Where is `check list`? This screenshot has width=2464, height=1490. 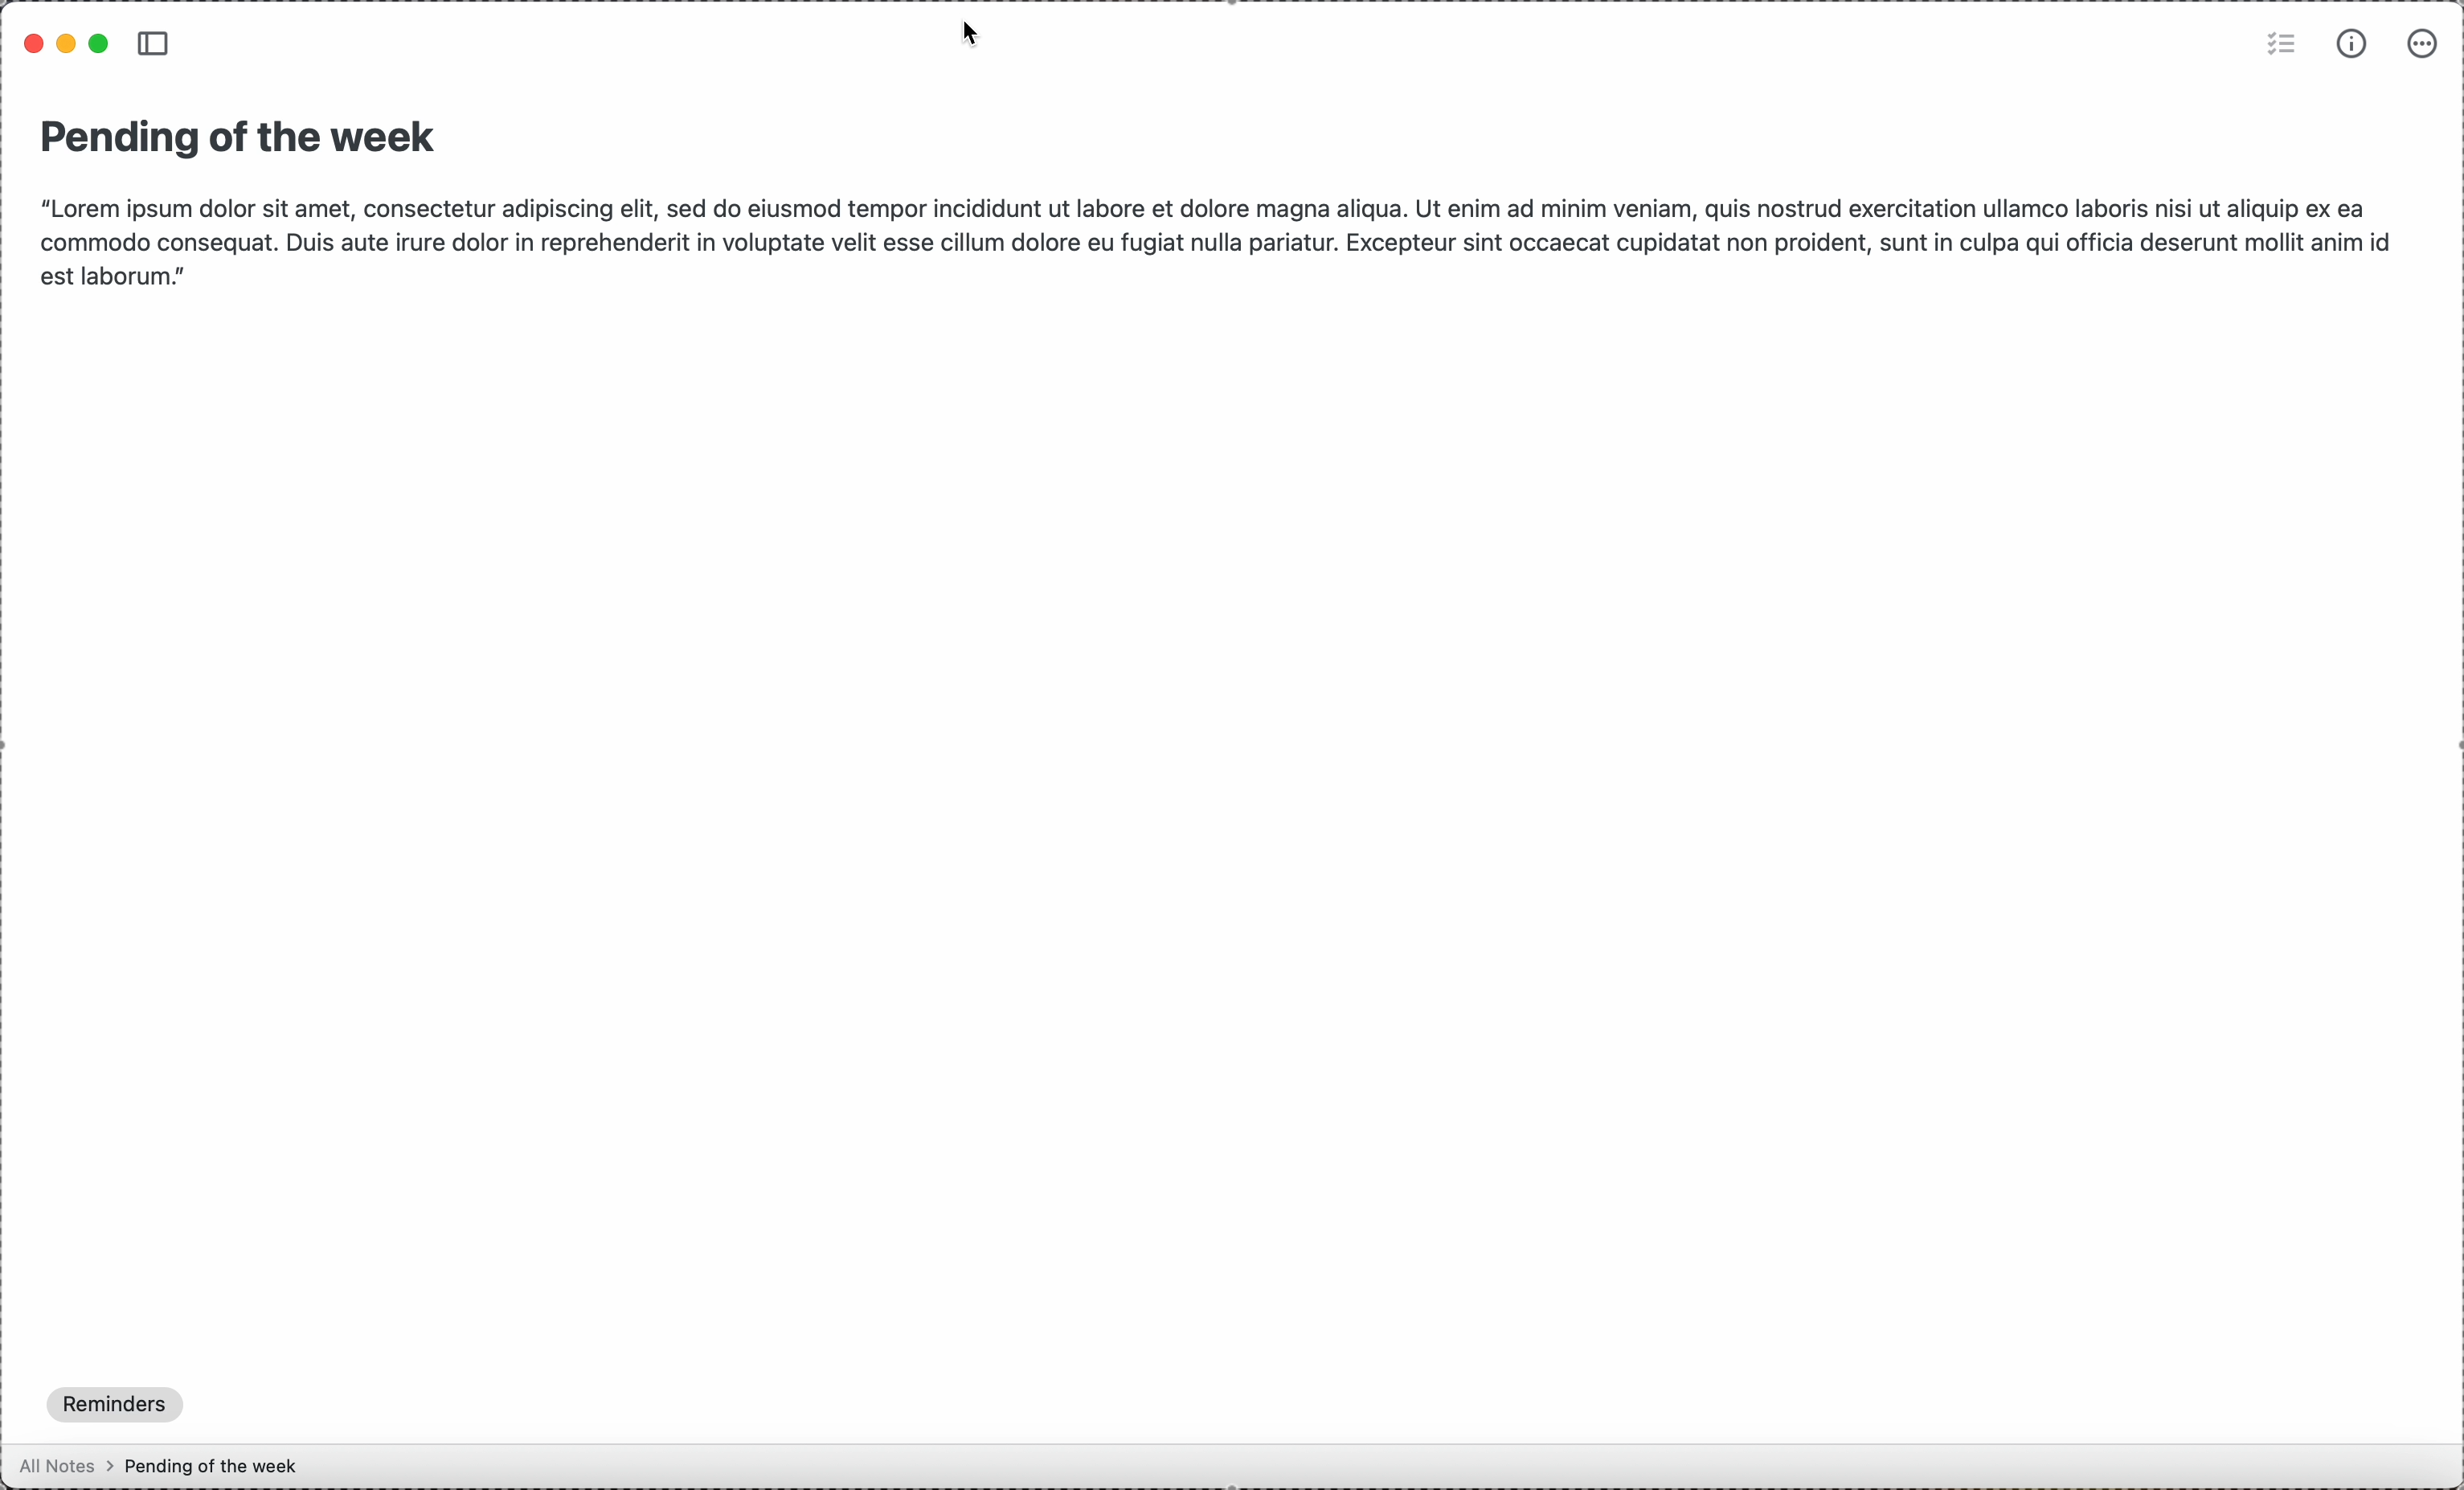
check list is located at coordinates (2279, 46).